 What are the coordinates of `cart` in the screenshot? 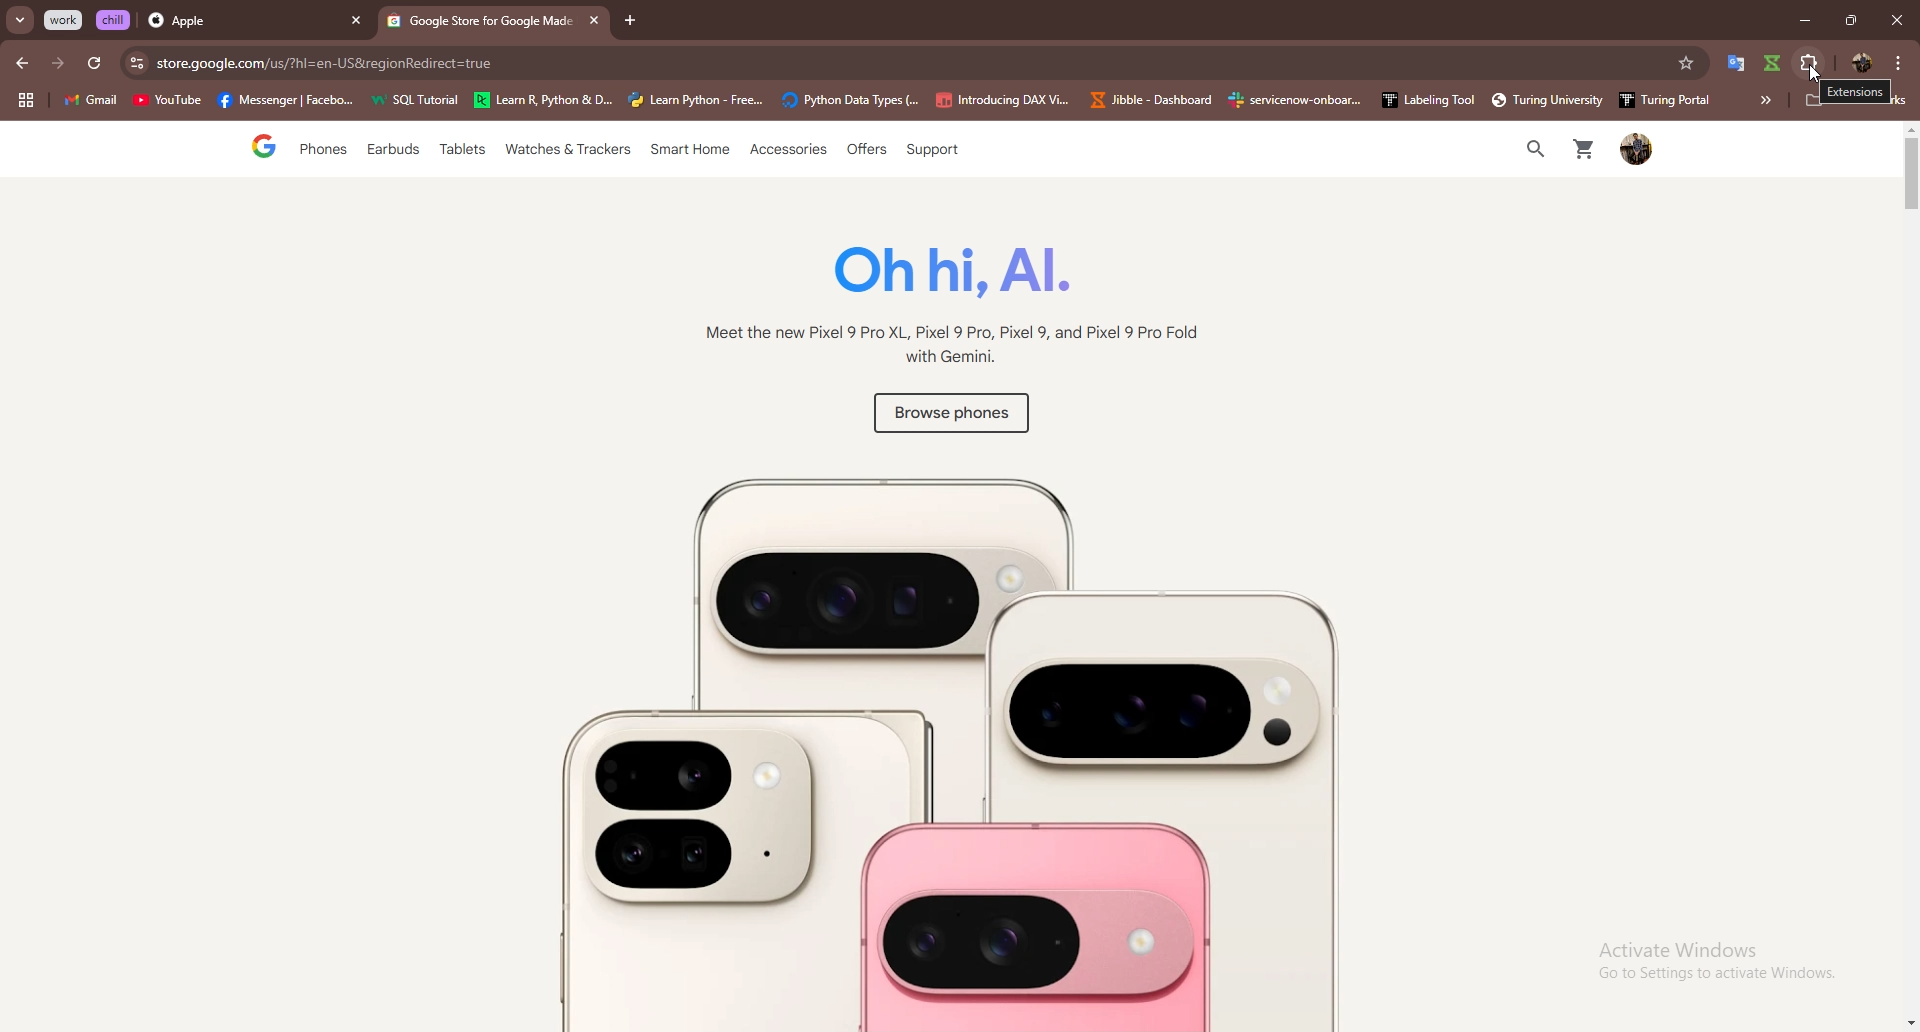 It's located at (1581, 151).